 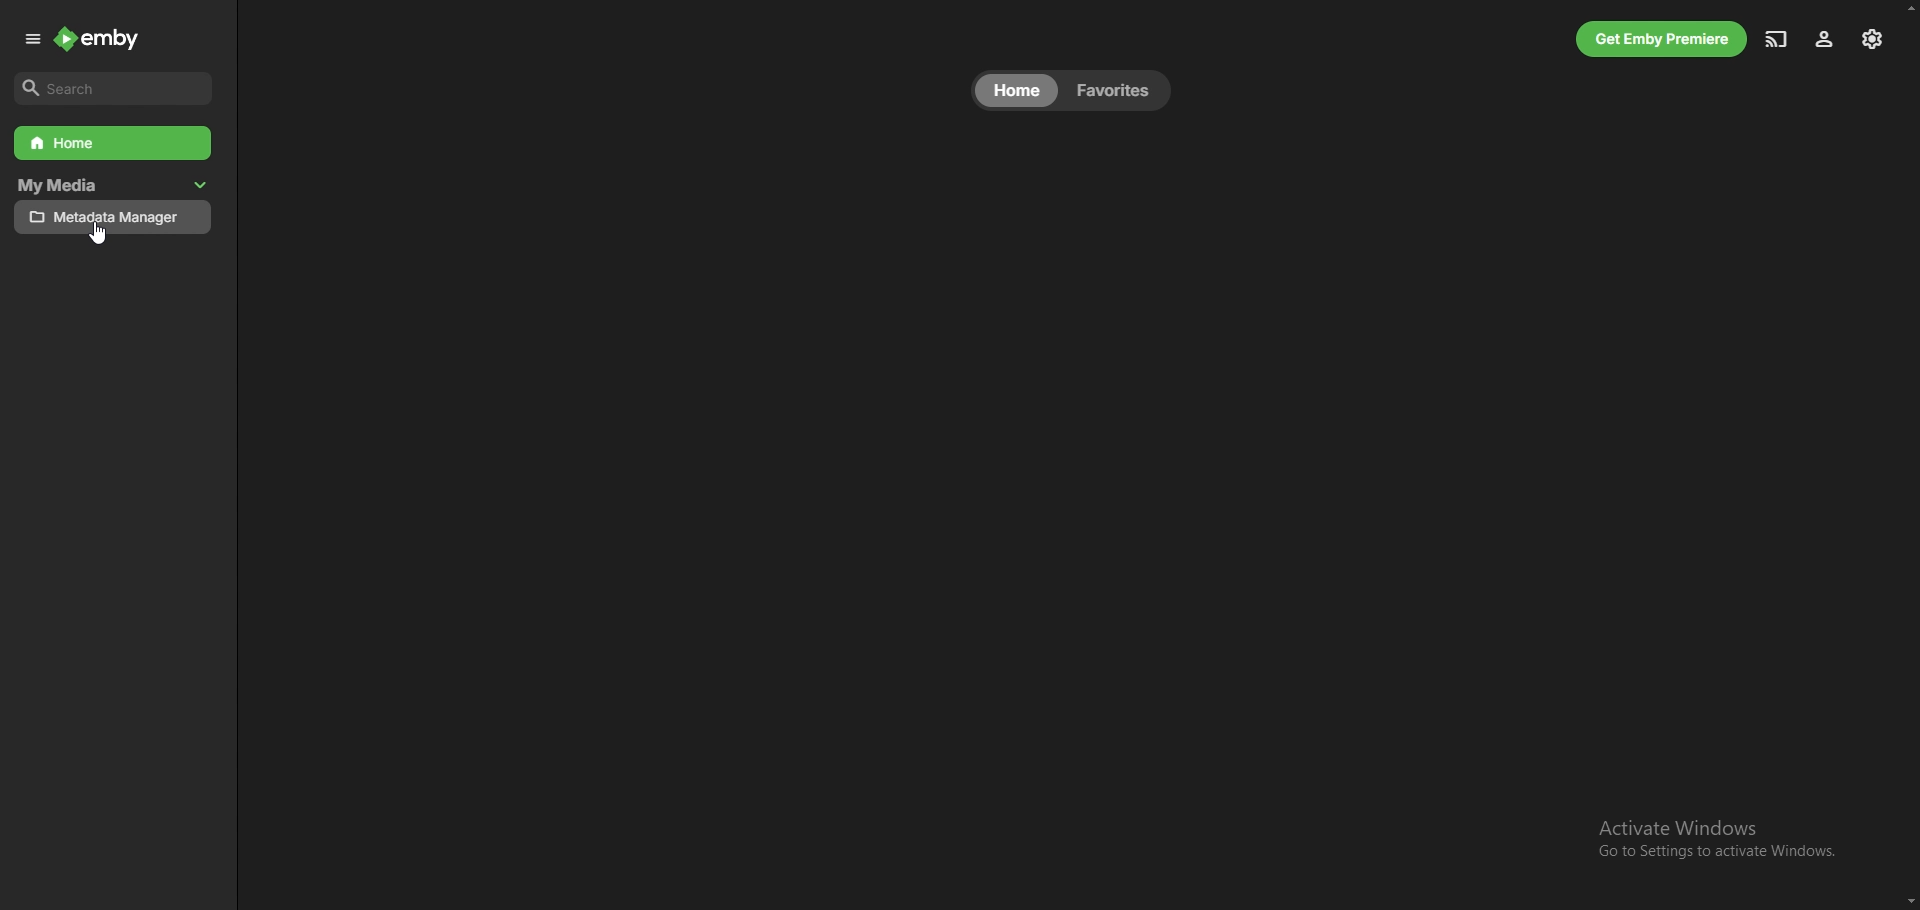 I want to click on favorites, so click(x=1115, y=91).